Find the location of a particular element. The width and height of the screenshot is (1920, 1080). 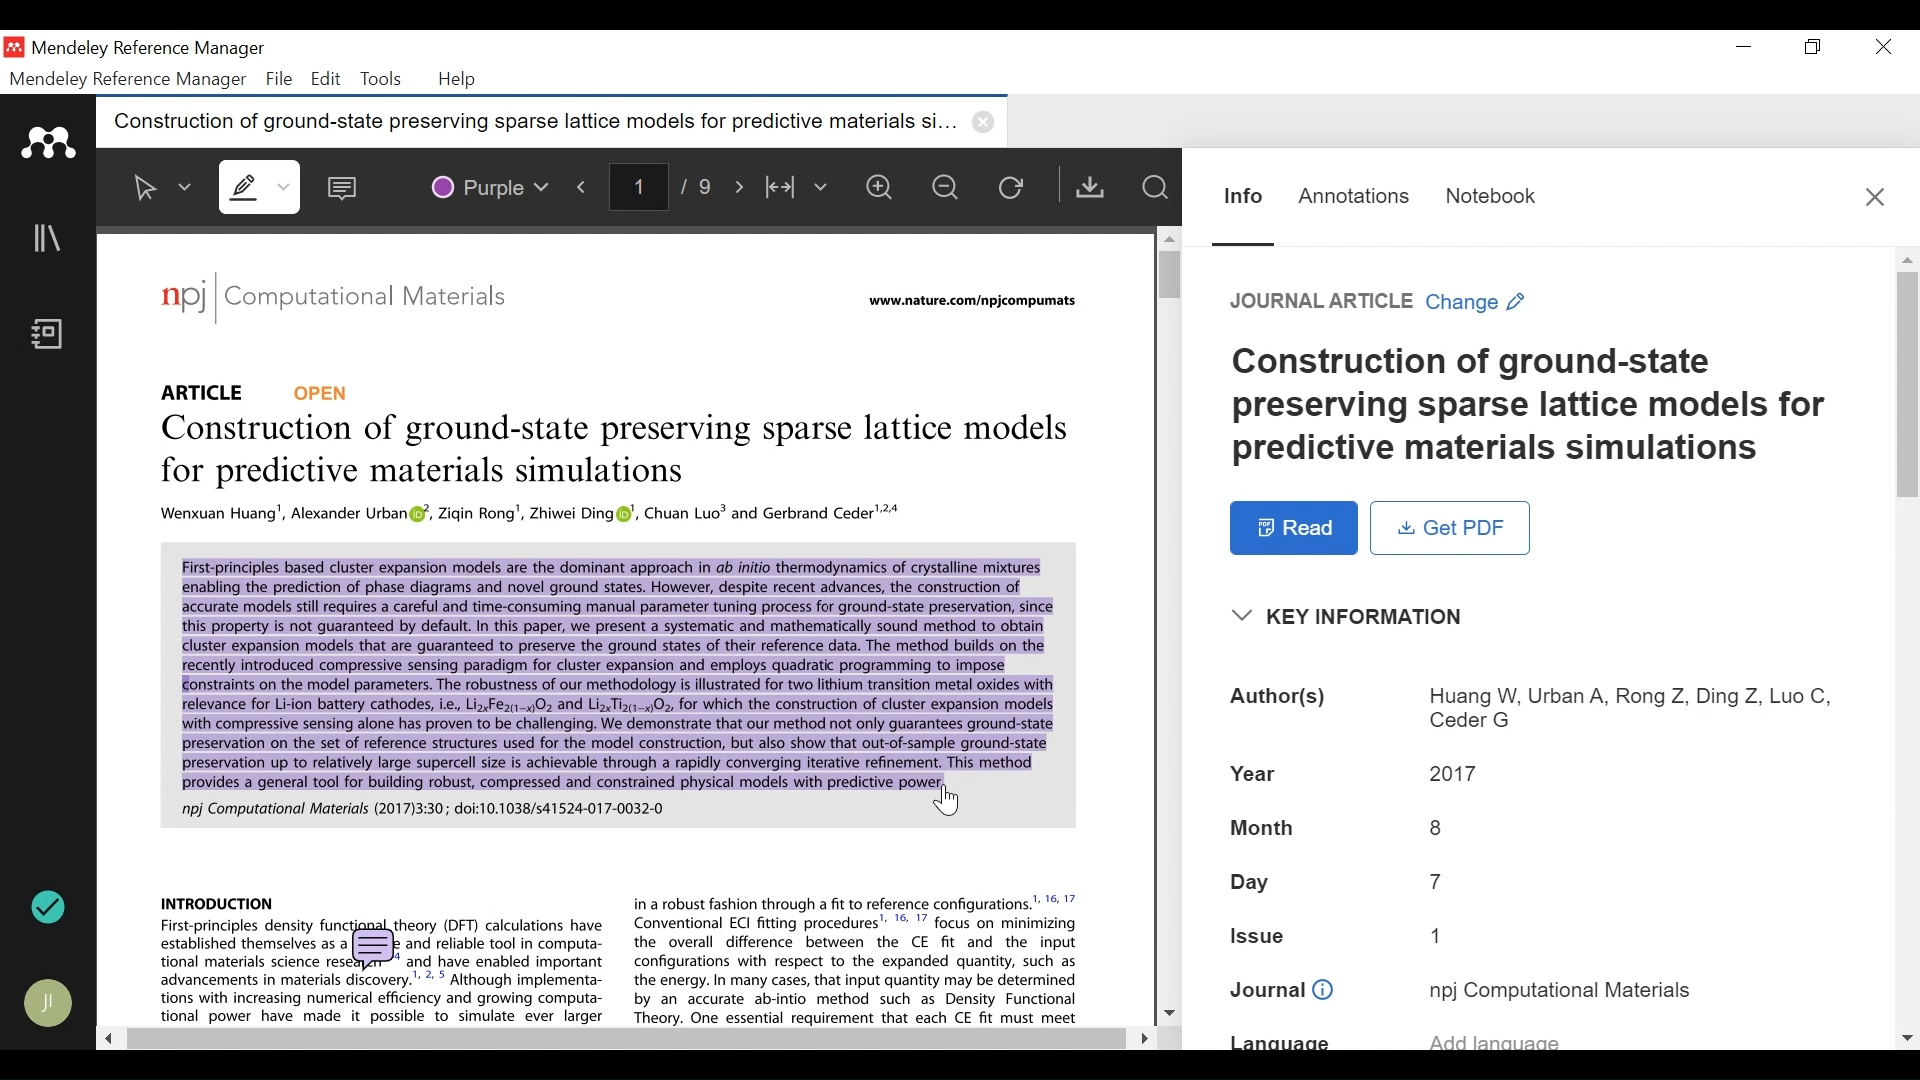

Select is located at coordinates (163, 187).